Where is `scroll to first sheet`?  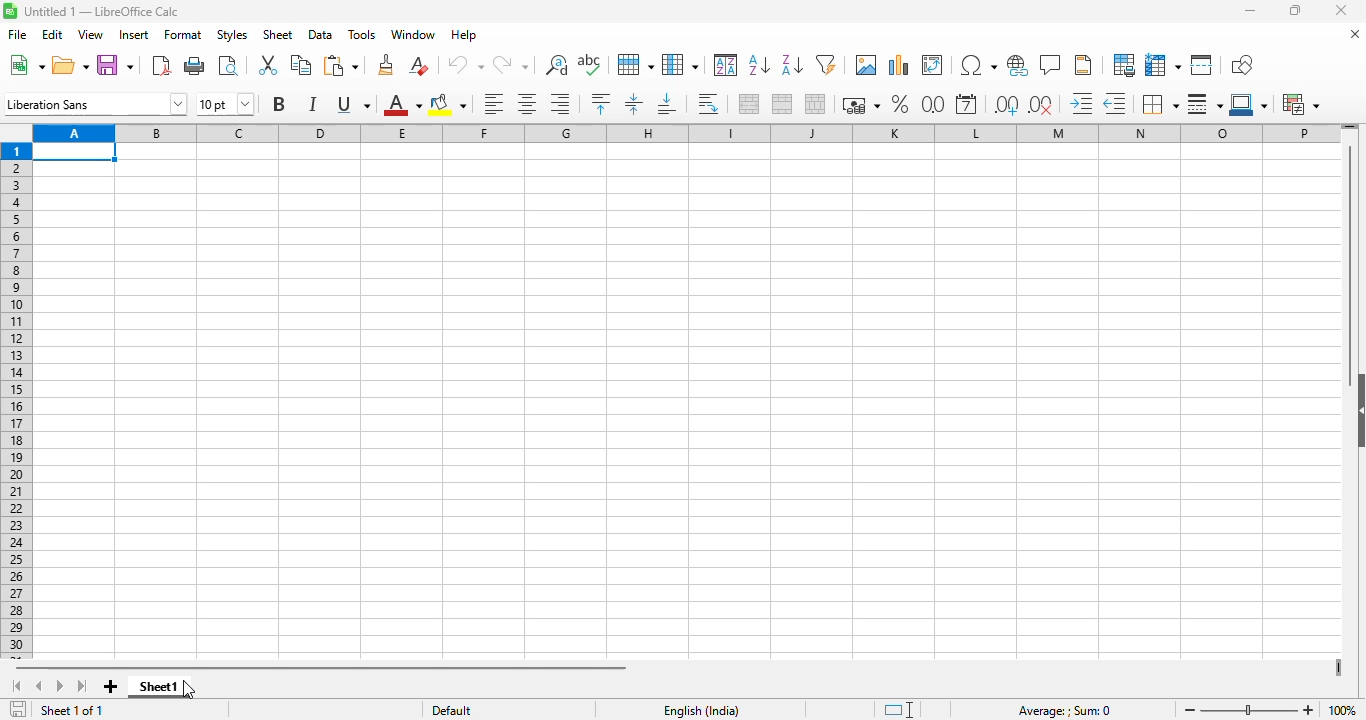
scroll to first sheet is located at coordinates (16, 686).